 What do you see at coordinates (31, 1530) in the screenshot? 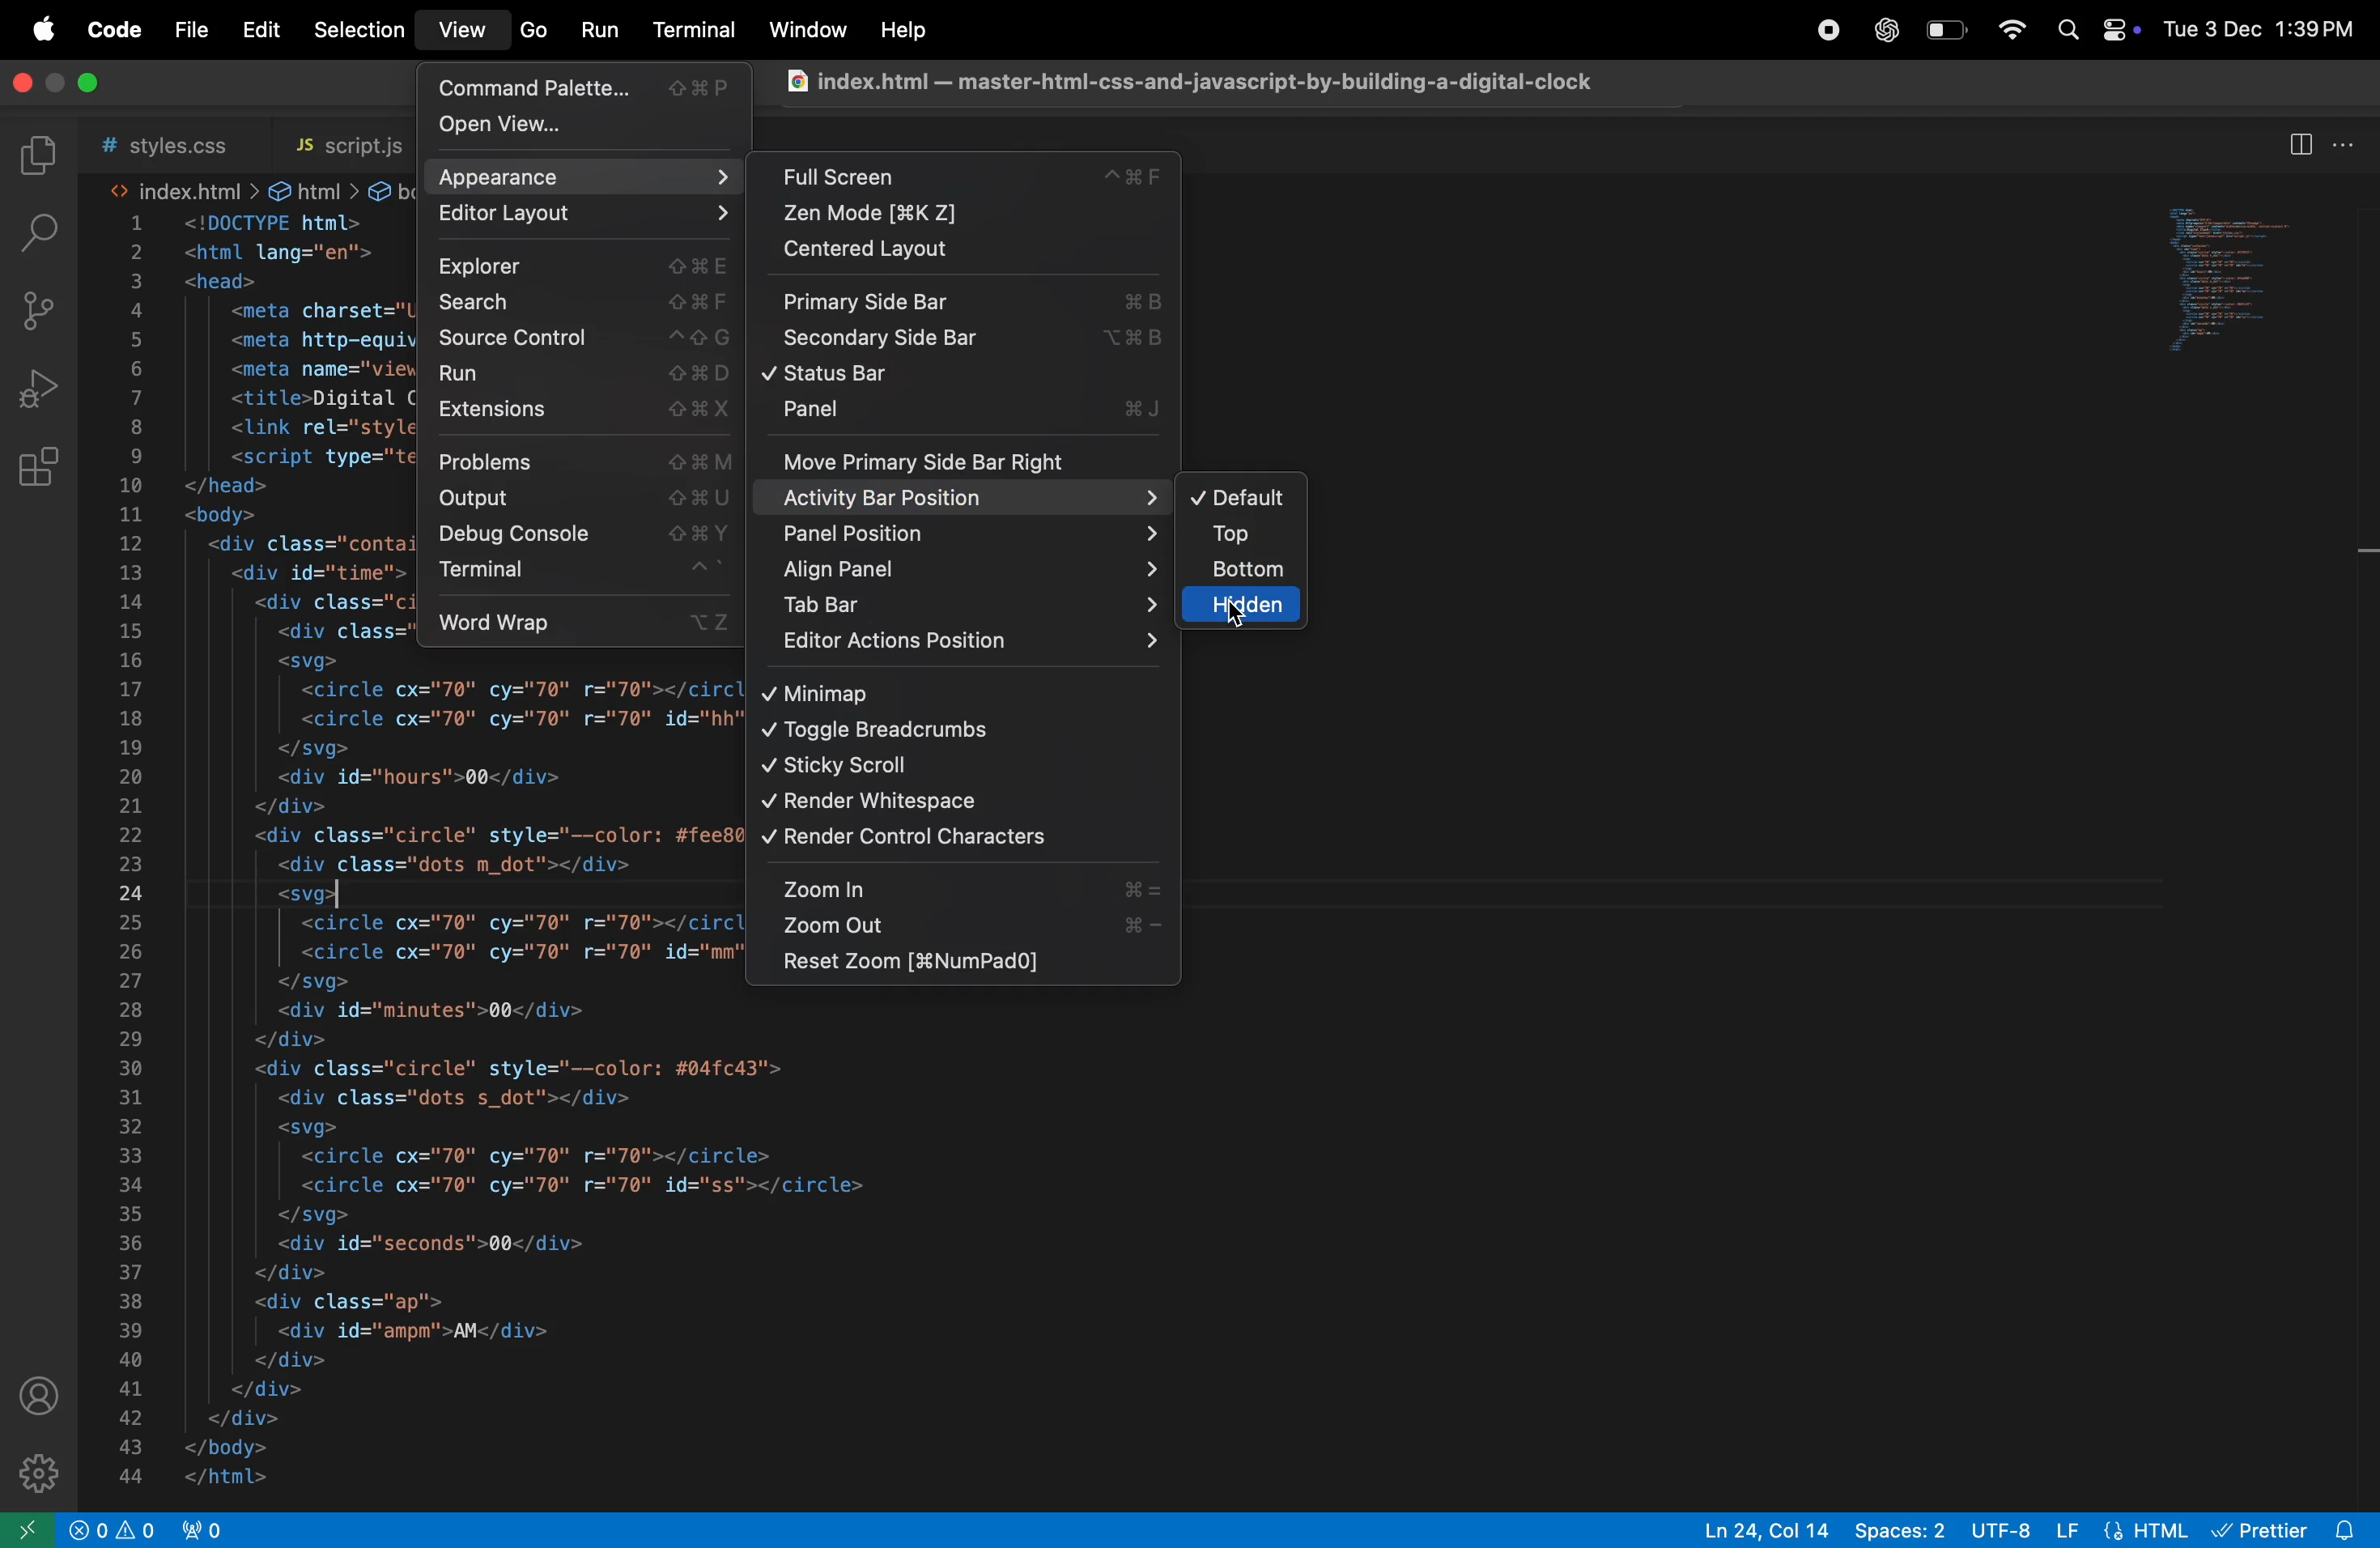
I see `open remote window` at bounding box center [31, 1530].